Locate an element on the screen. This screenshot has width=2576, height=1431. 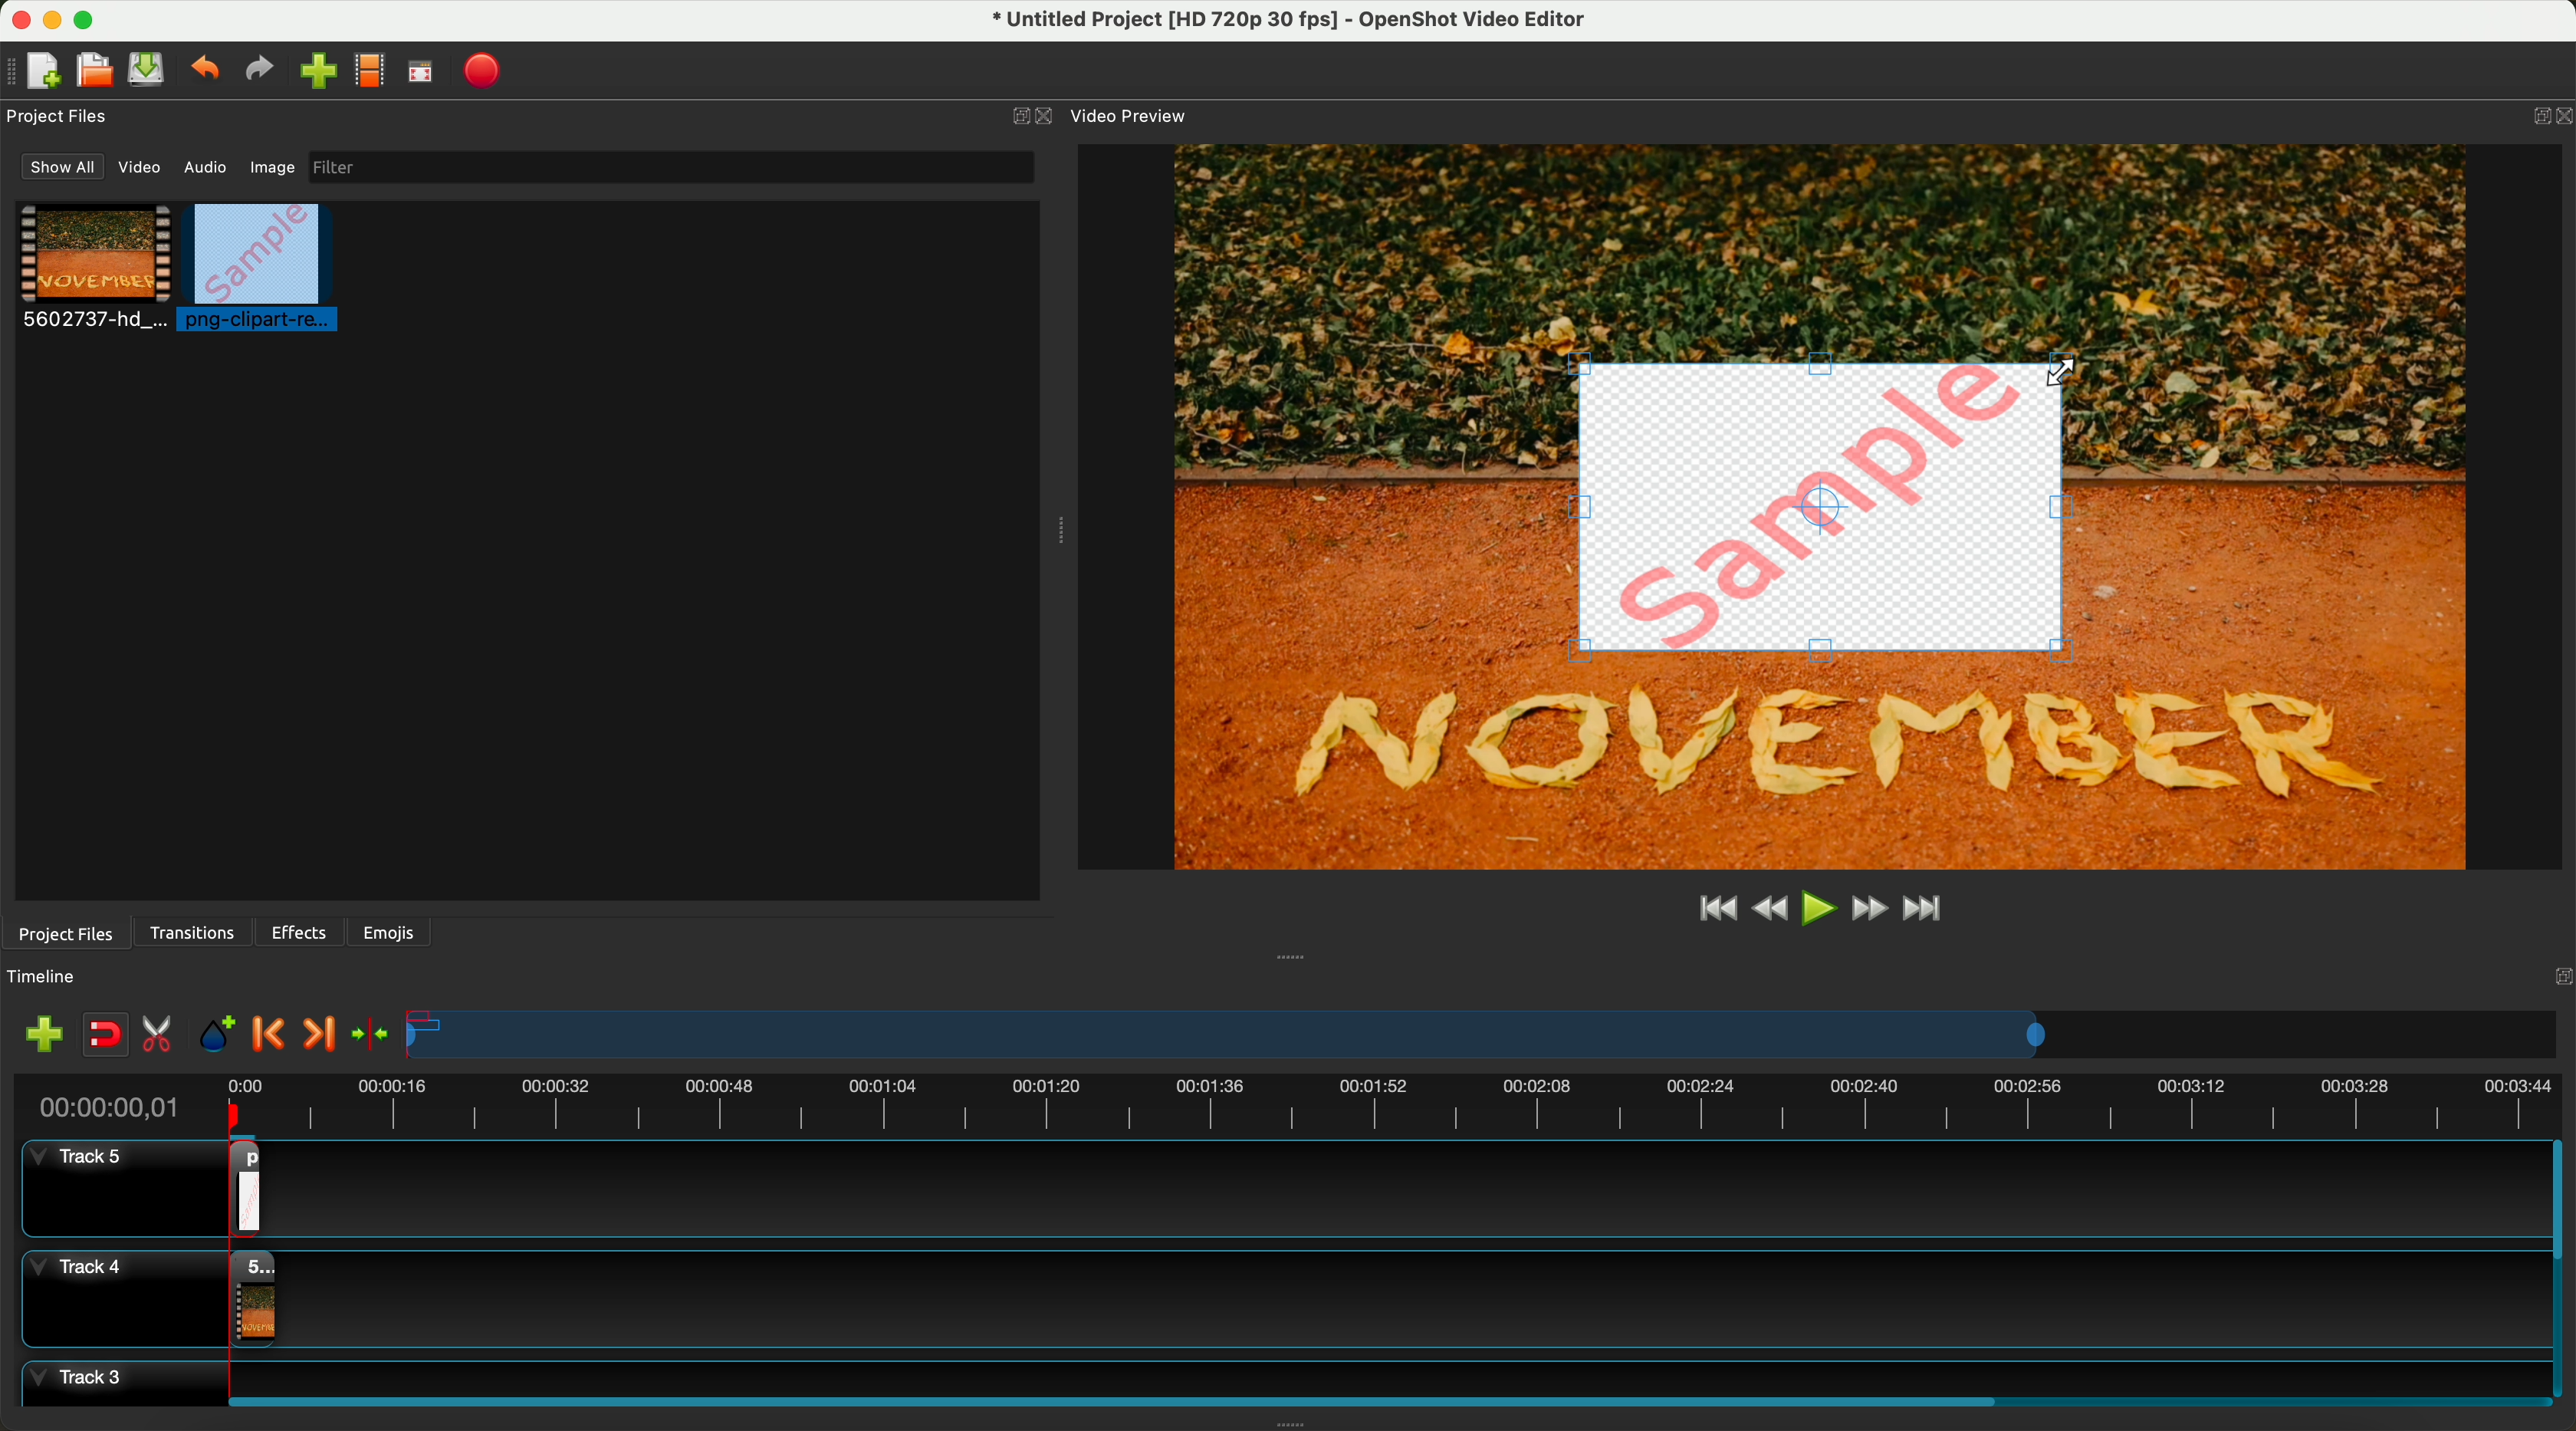
next marker is located at coordinates (317, 1035).